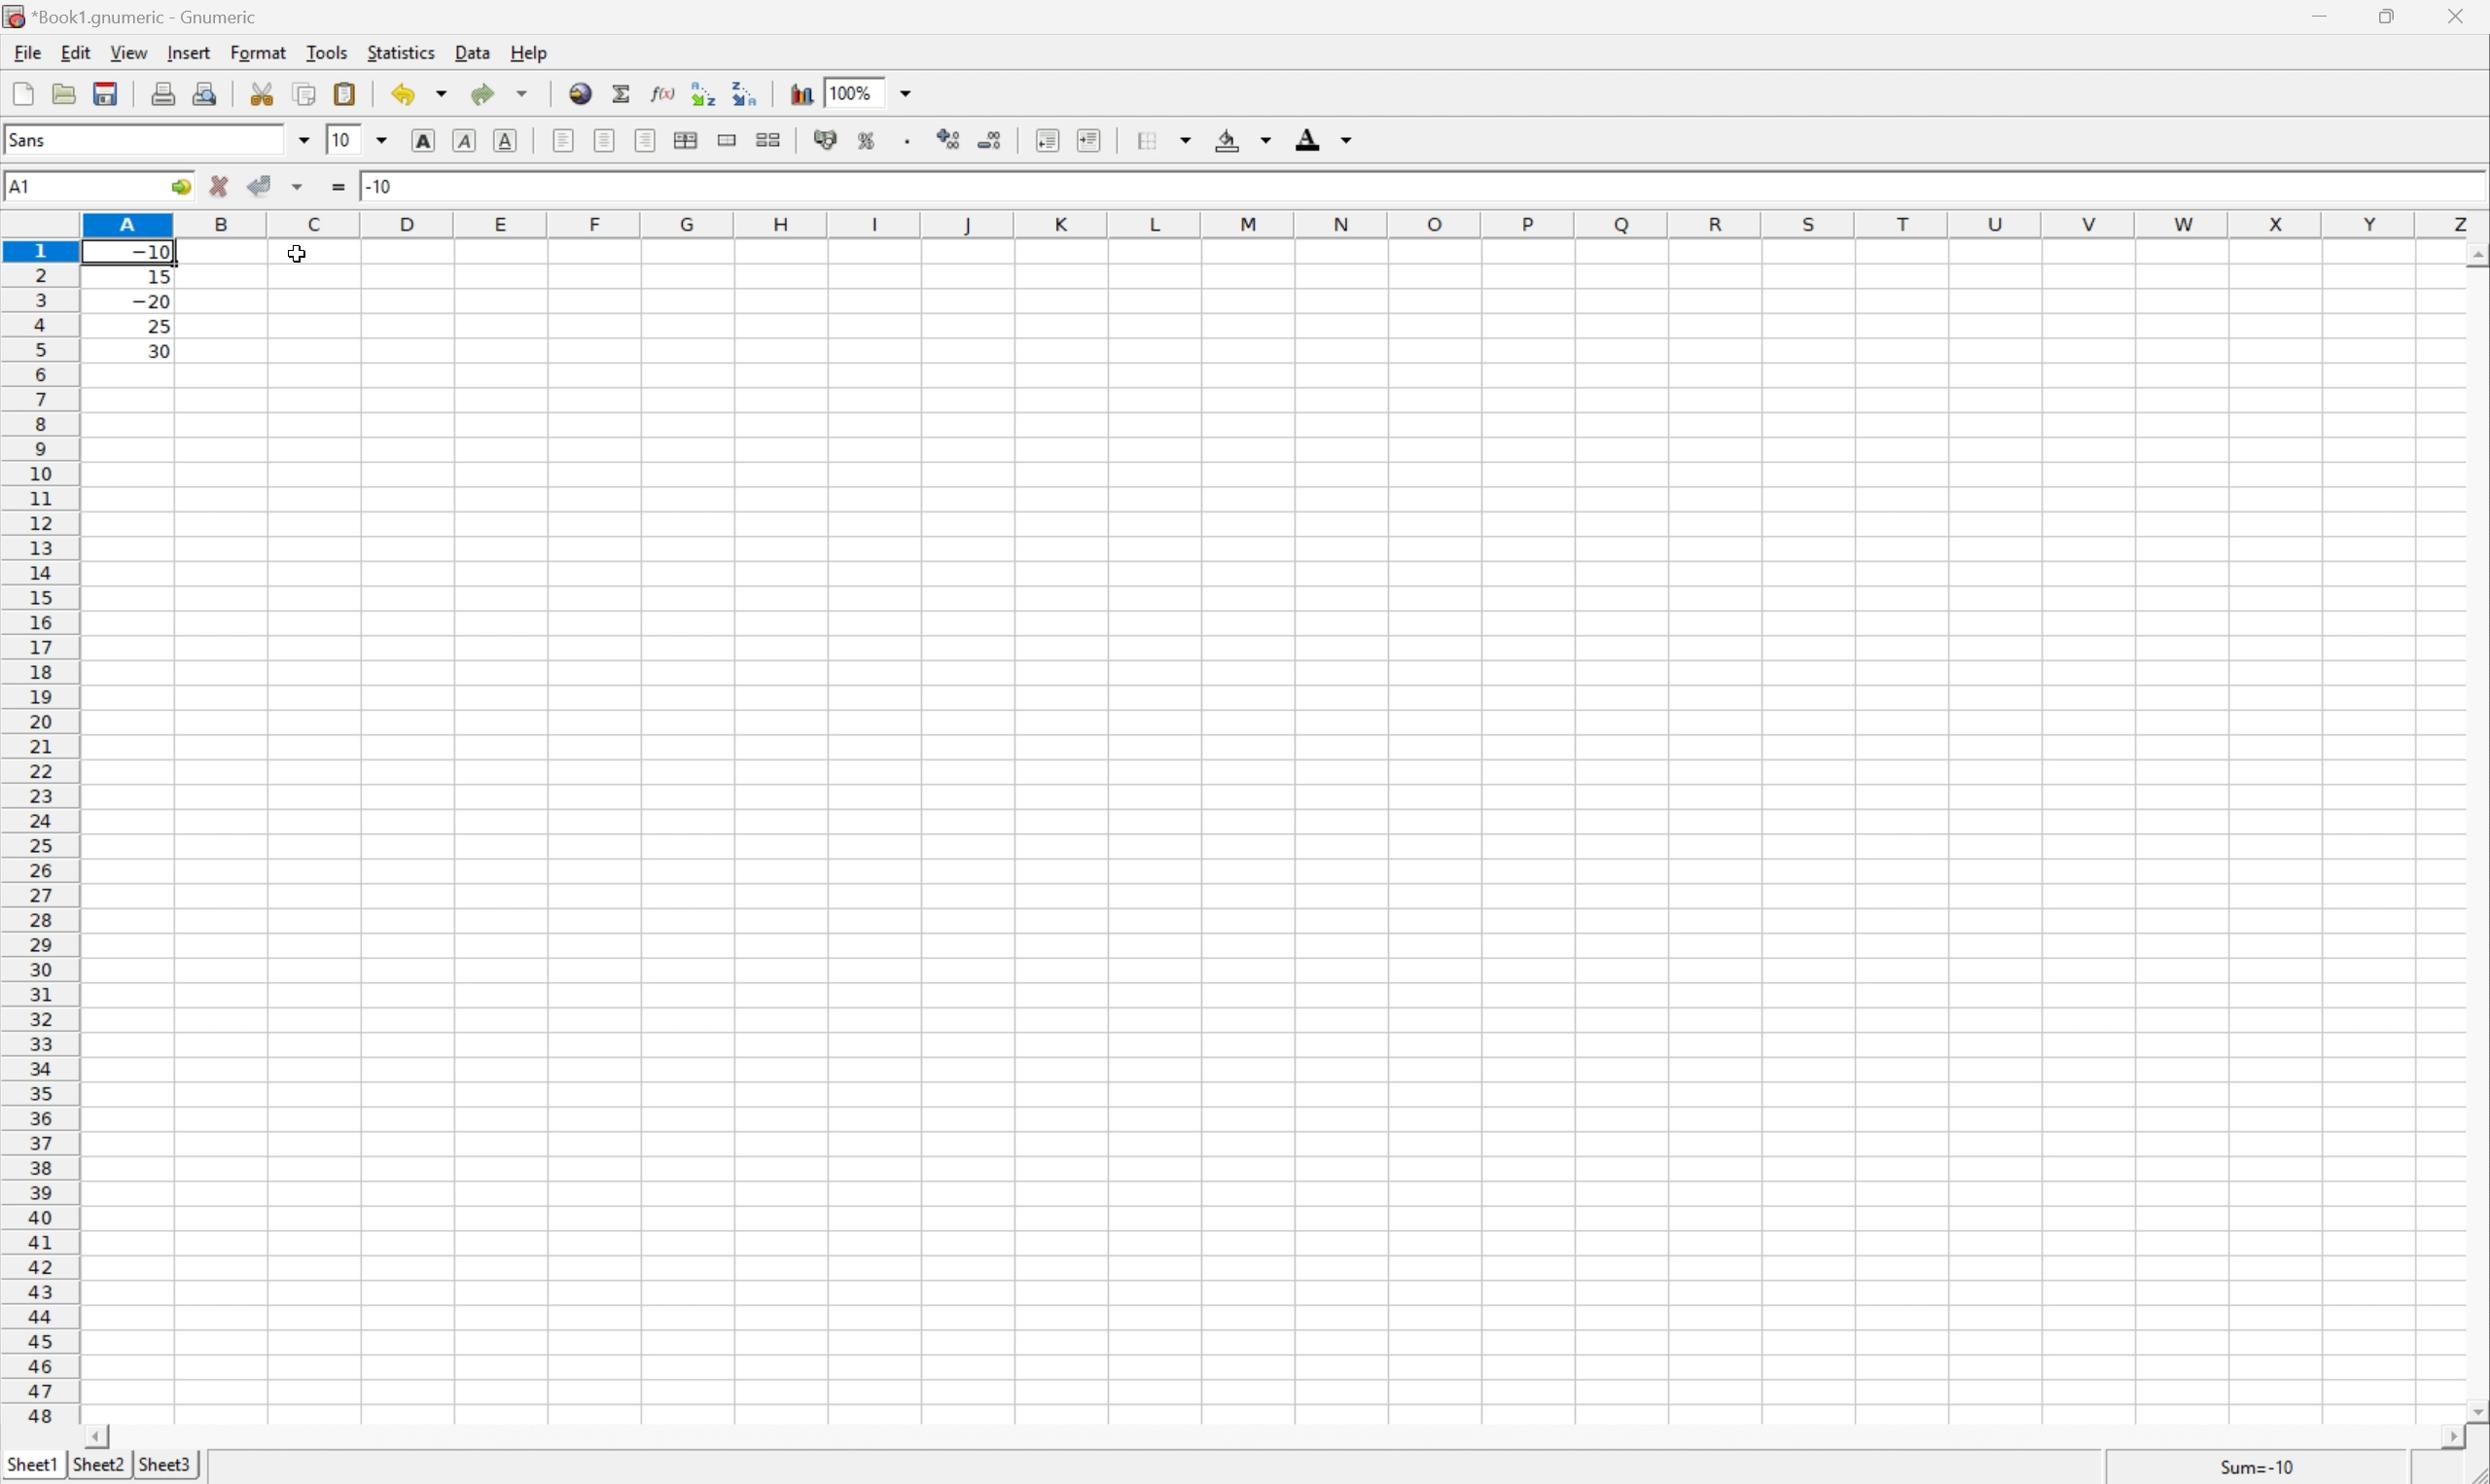 The height and width of the screenshot is (1484, 2490). What do you see at coordinates (422, 93) in the screenshot?
I see `Undo` at bounding box center [422, 93].